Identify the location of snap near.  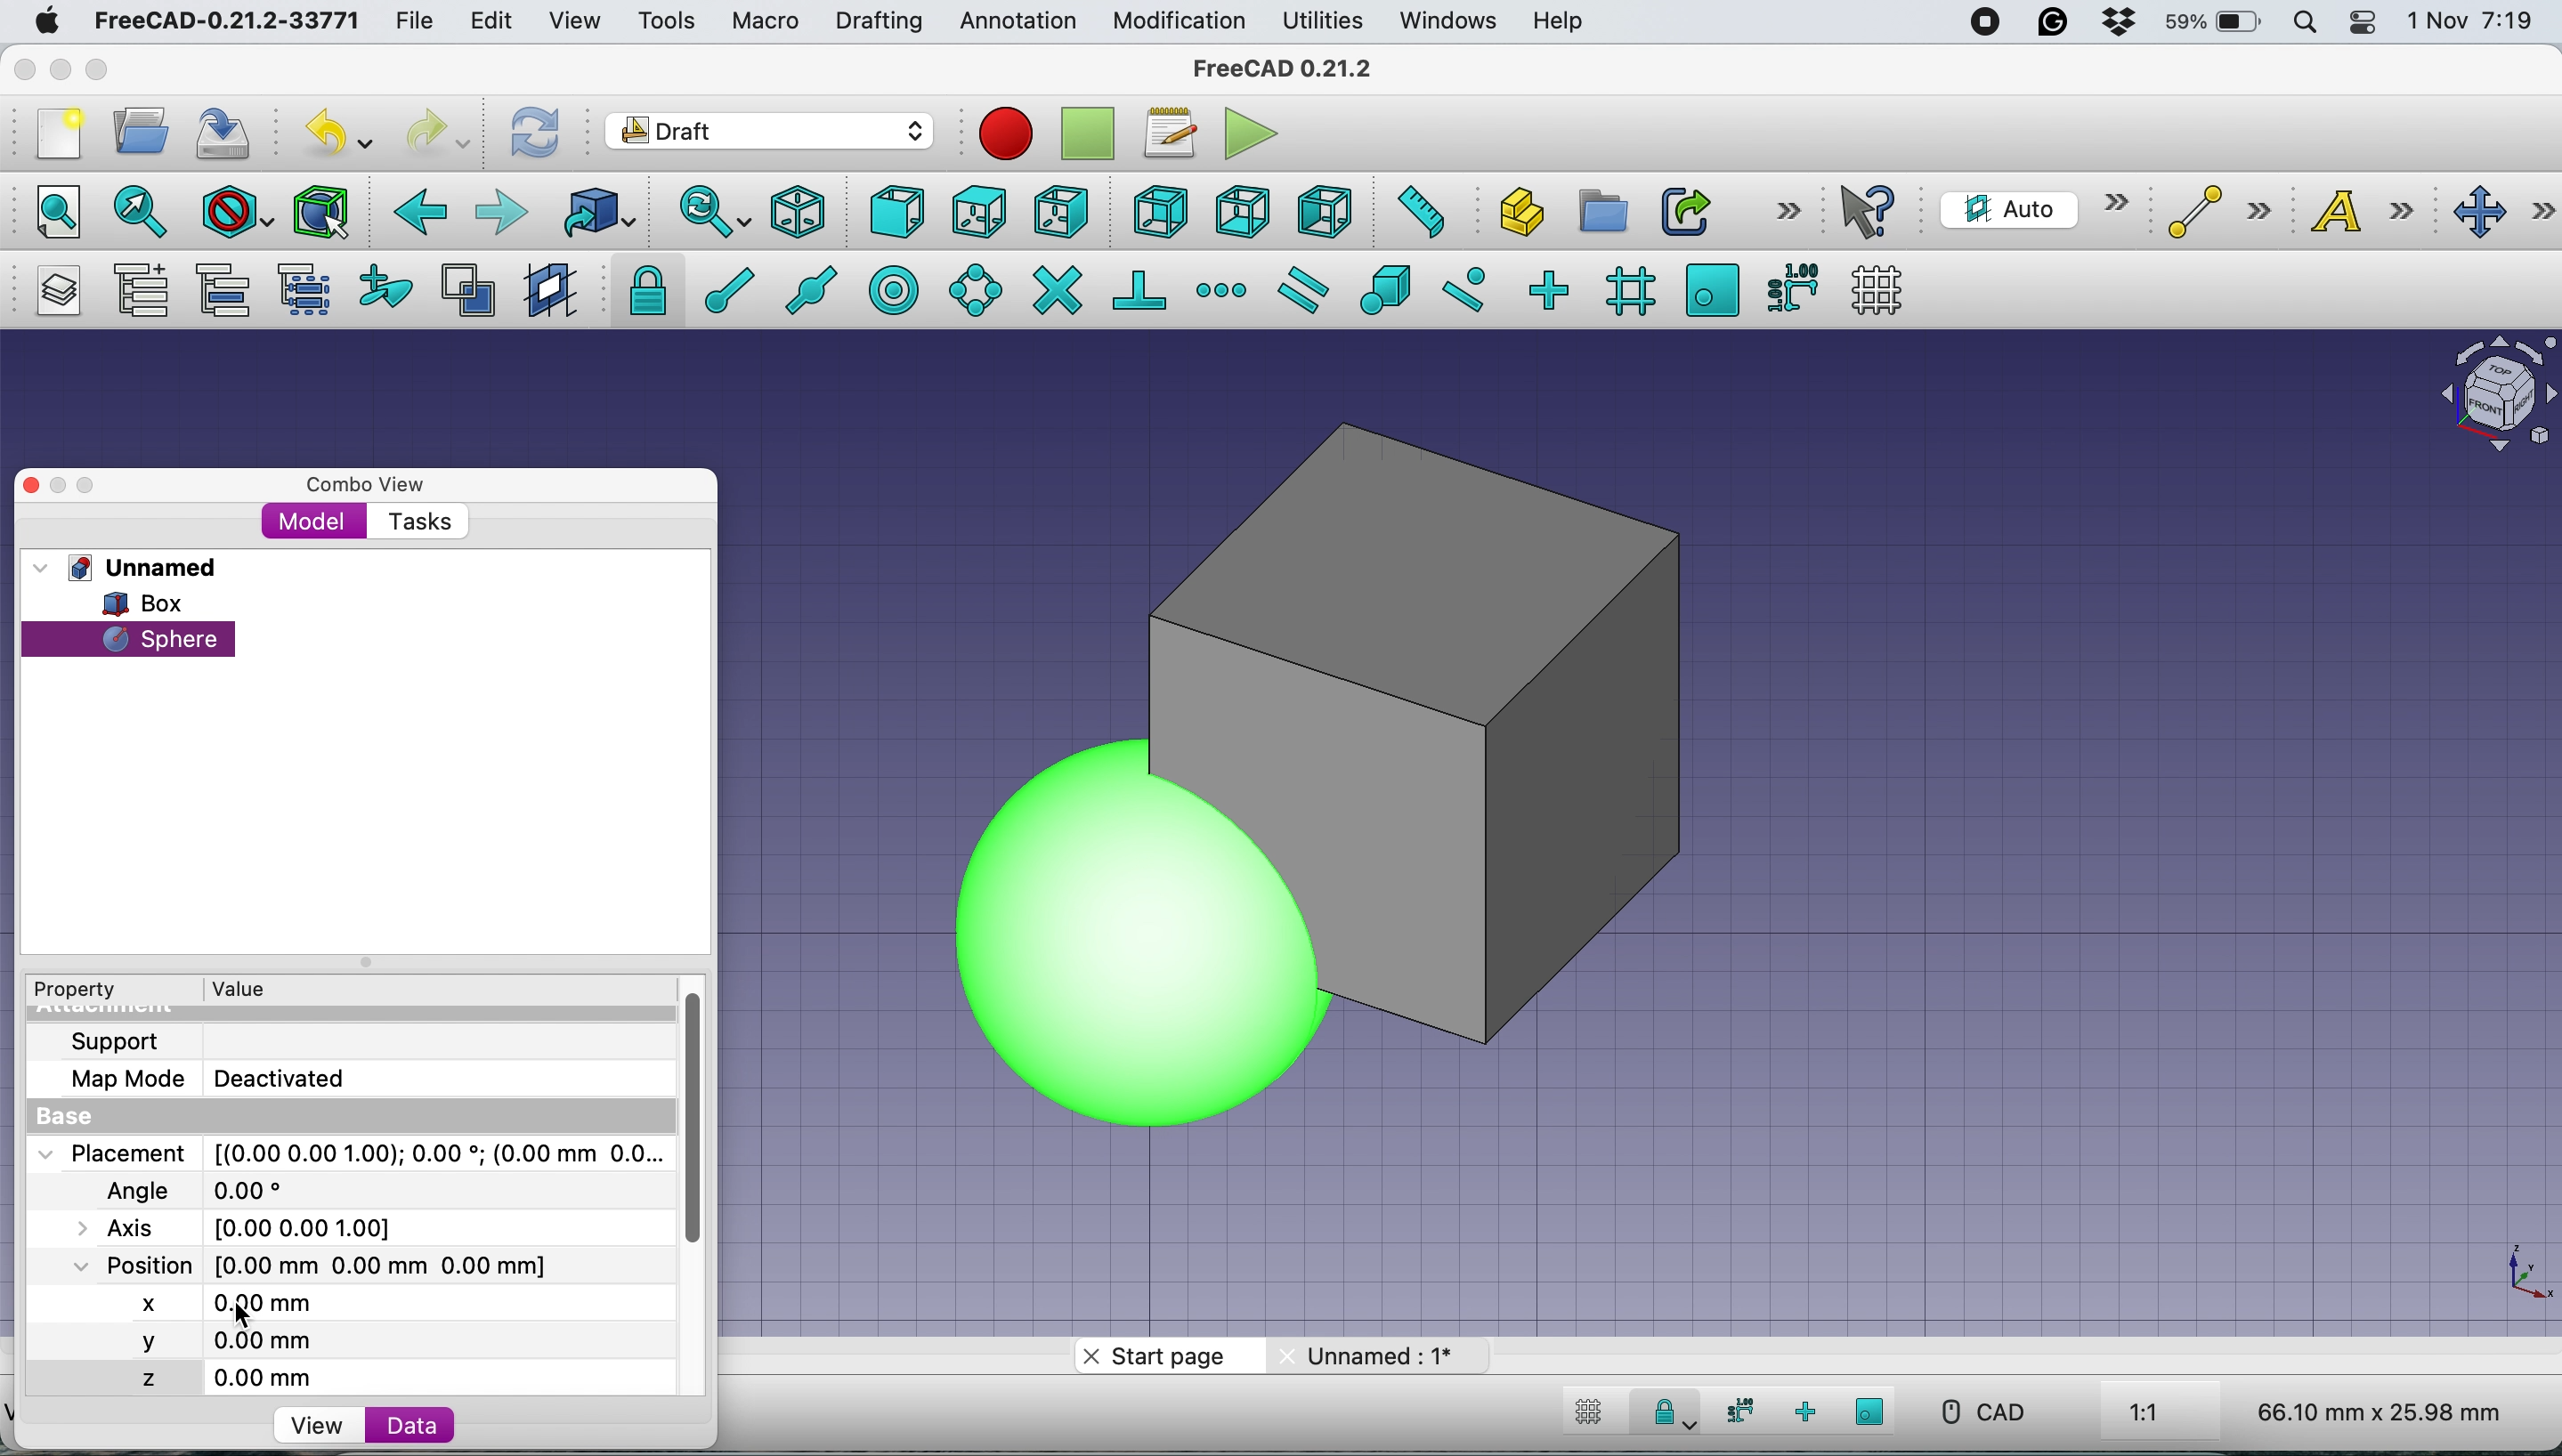
(1464, 287).